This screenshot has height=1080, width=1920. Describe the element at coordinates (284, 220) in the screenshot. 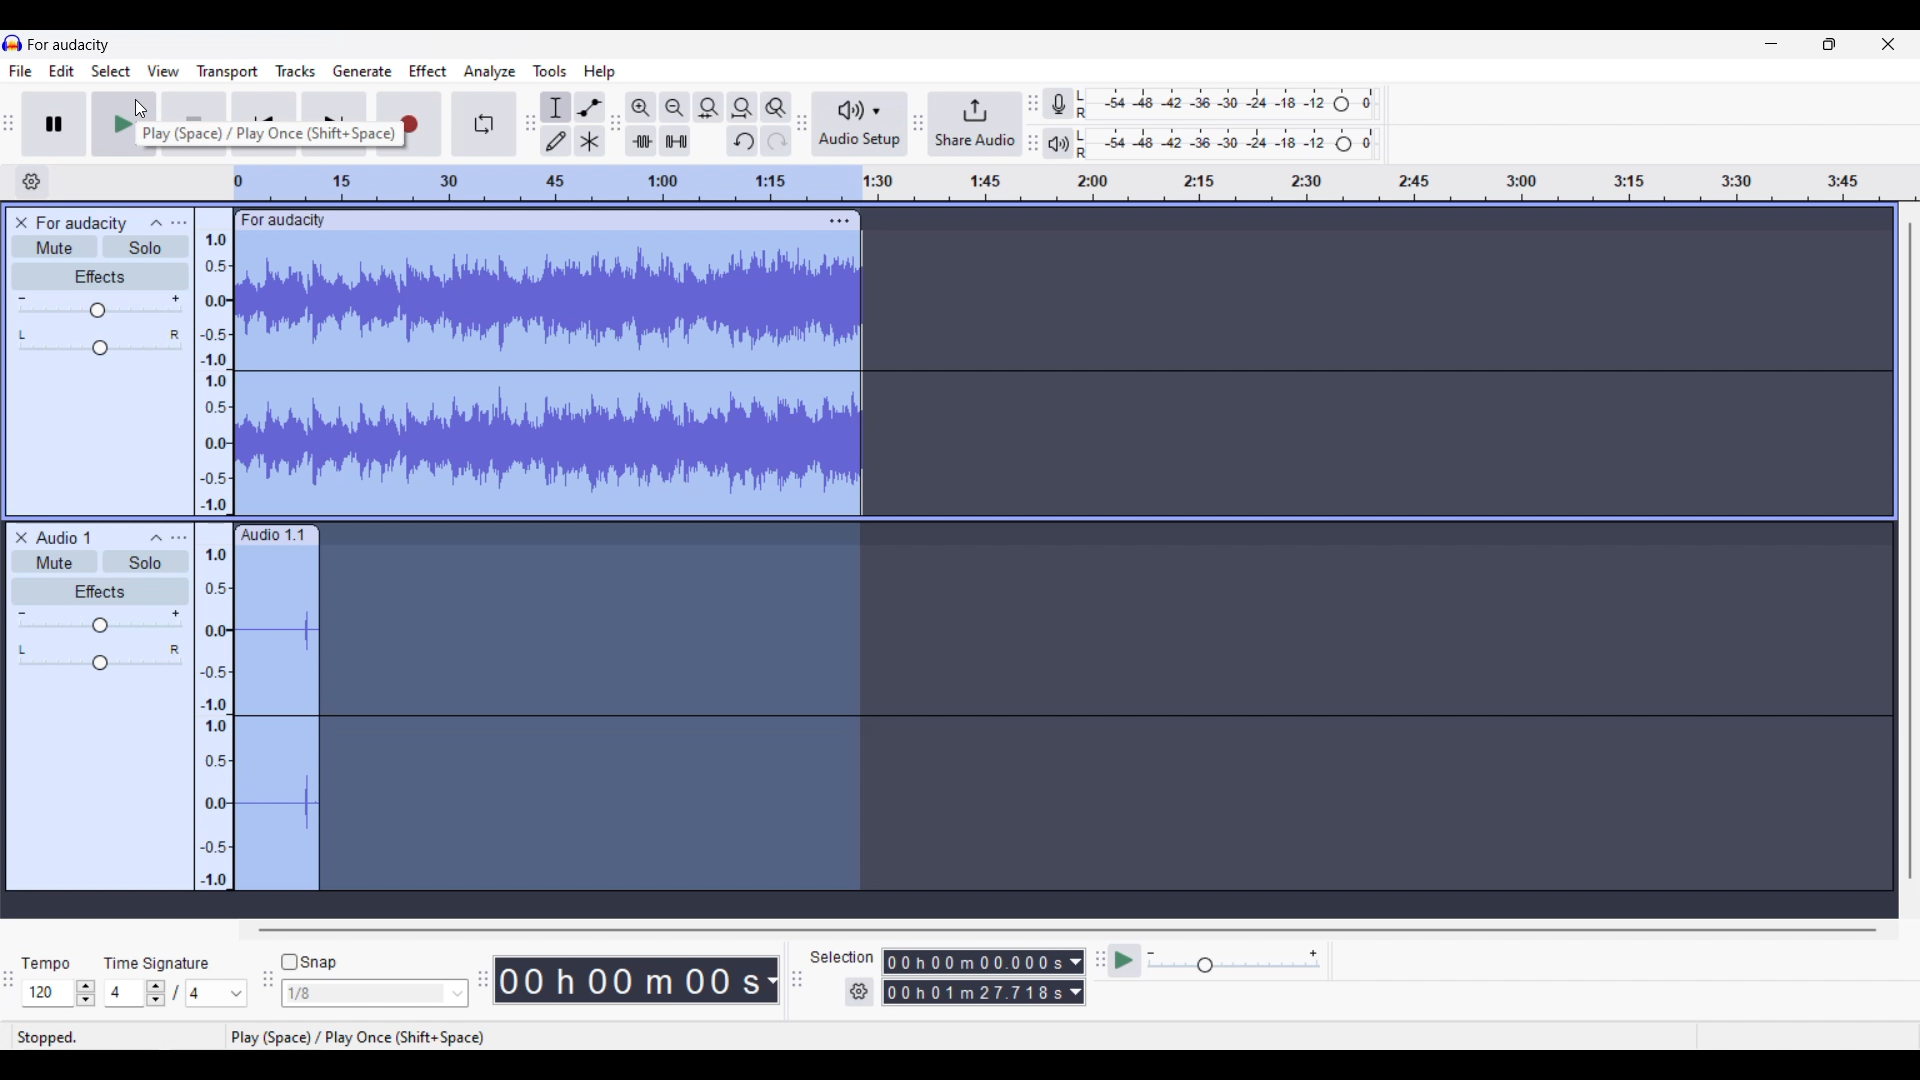

I see `for audacity` at that location.